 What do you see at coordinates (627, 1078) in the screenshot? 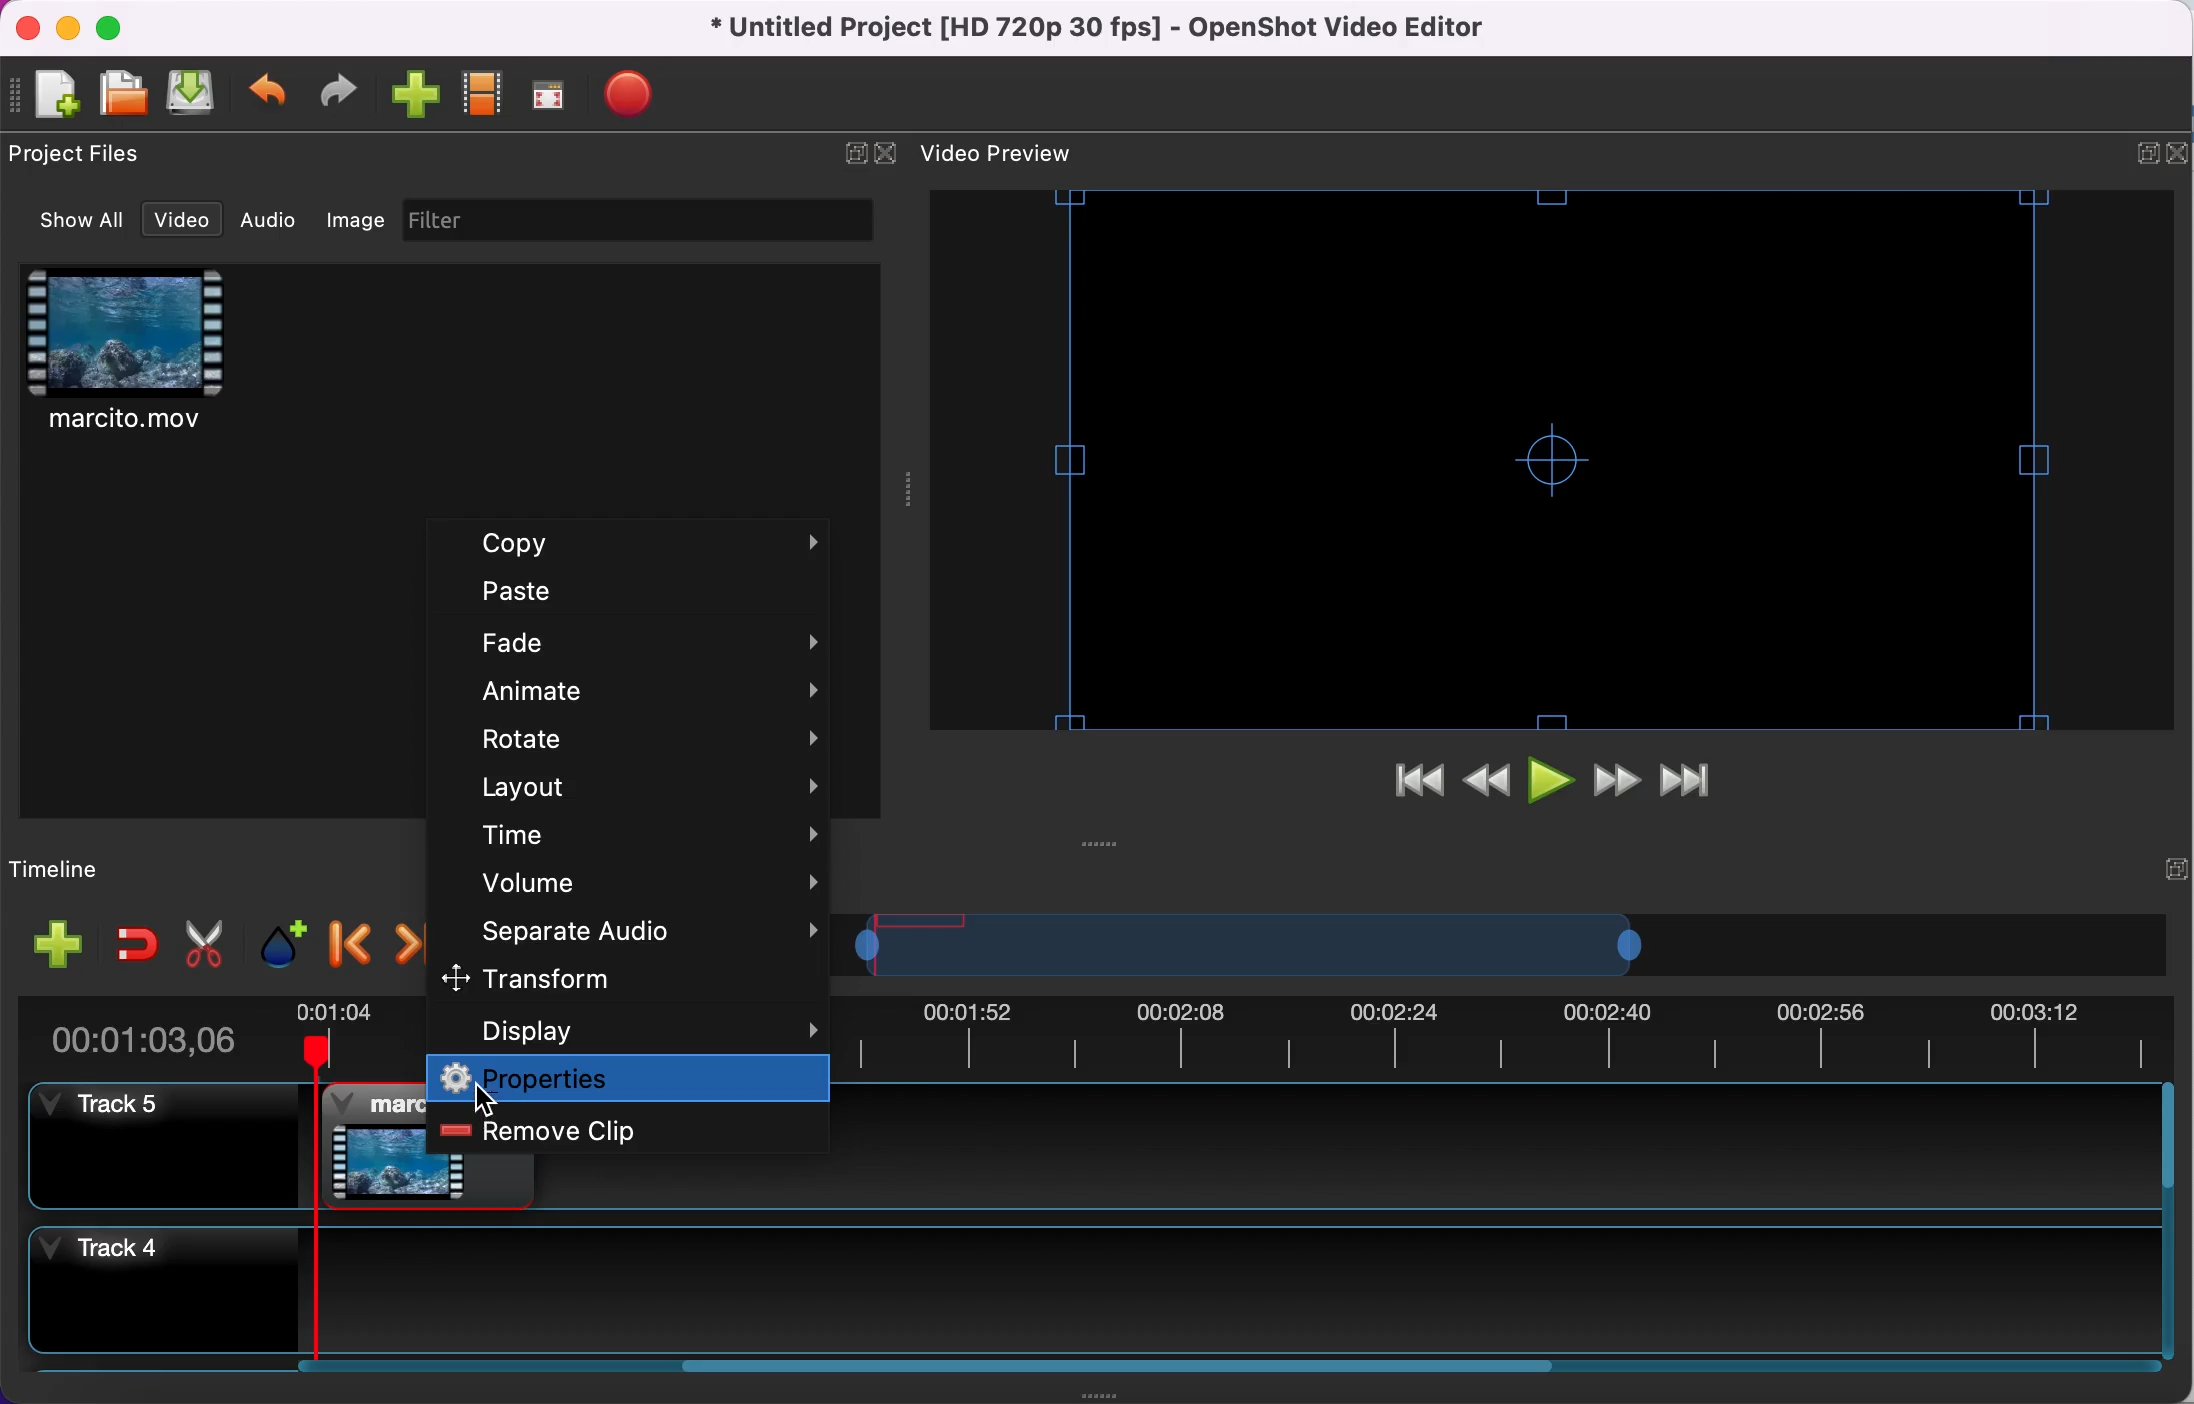
I see `properties` at bounding box center [627, 1078].